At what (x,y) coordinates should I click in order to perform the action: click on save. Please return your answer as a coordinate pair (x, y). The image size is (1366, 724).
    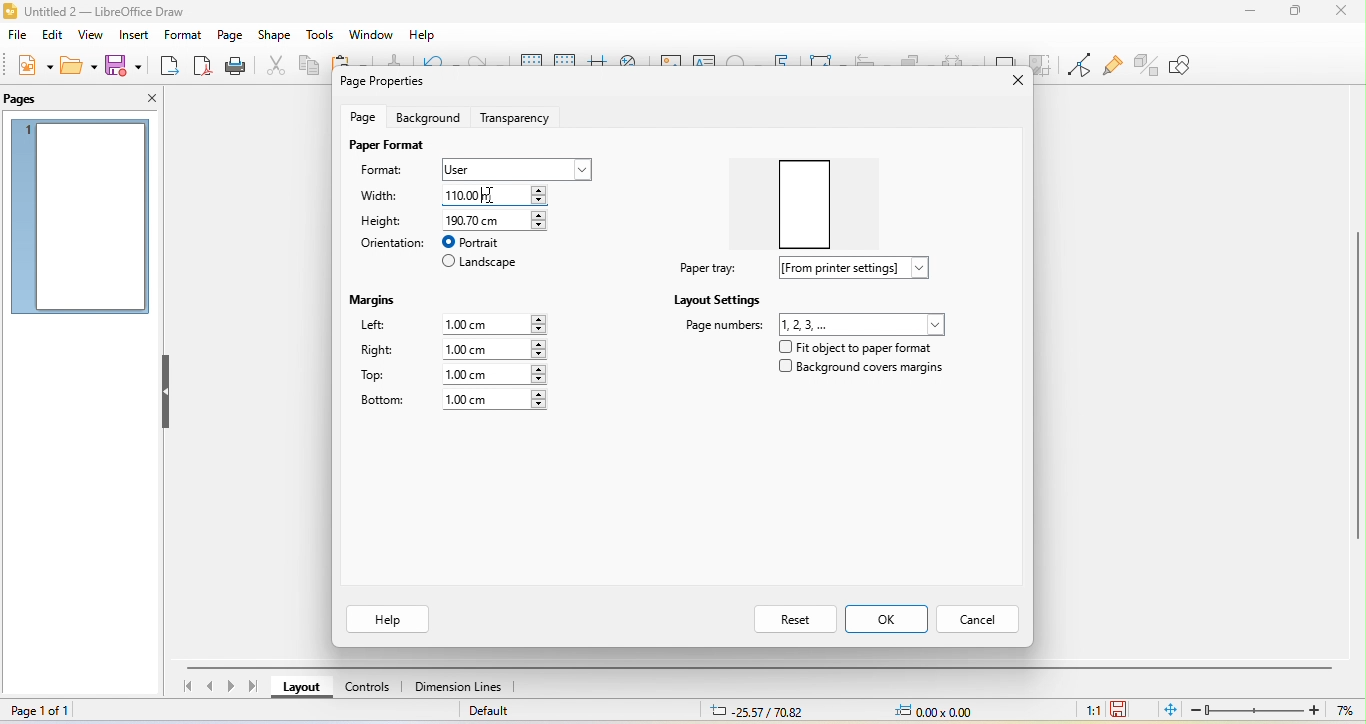
    Looking at the image, I should click on (127, 64).